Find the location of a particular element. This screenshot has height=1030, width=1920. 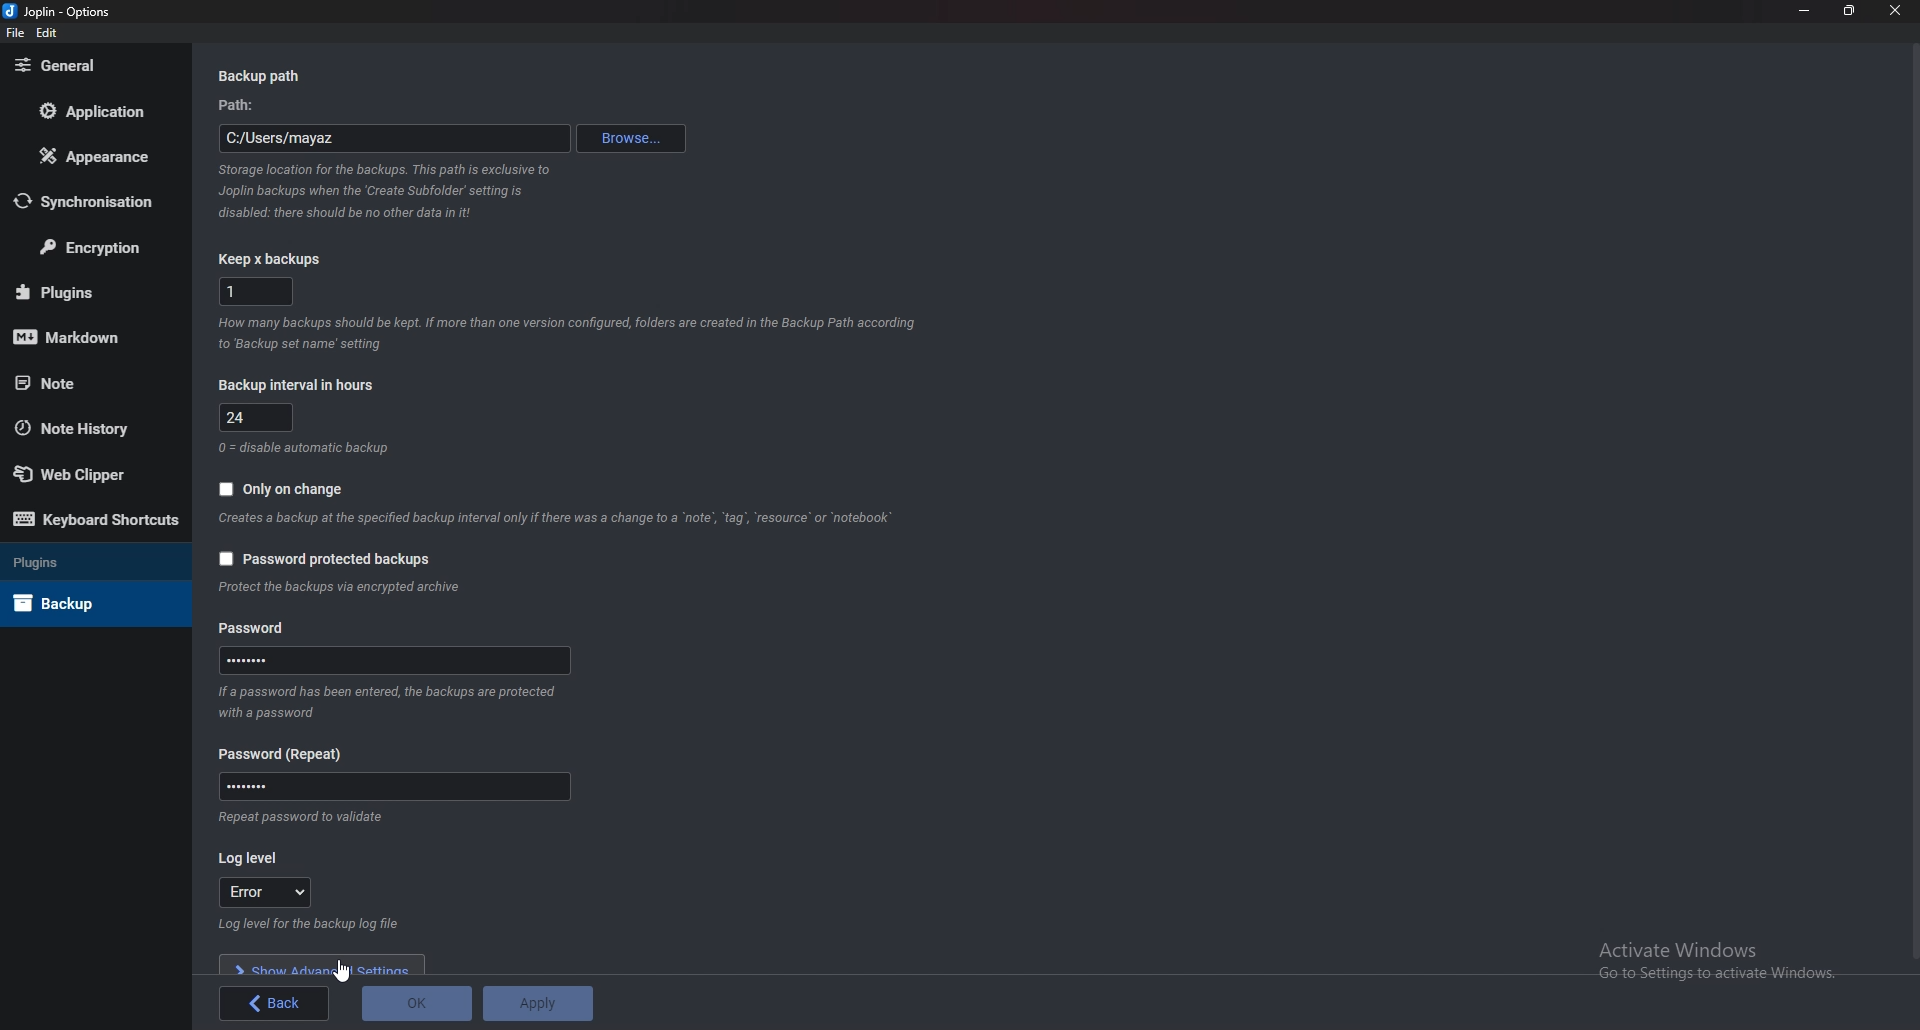

Info on number of backups is located at coordinates (570, 333).